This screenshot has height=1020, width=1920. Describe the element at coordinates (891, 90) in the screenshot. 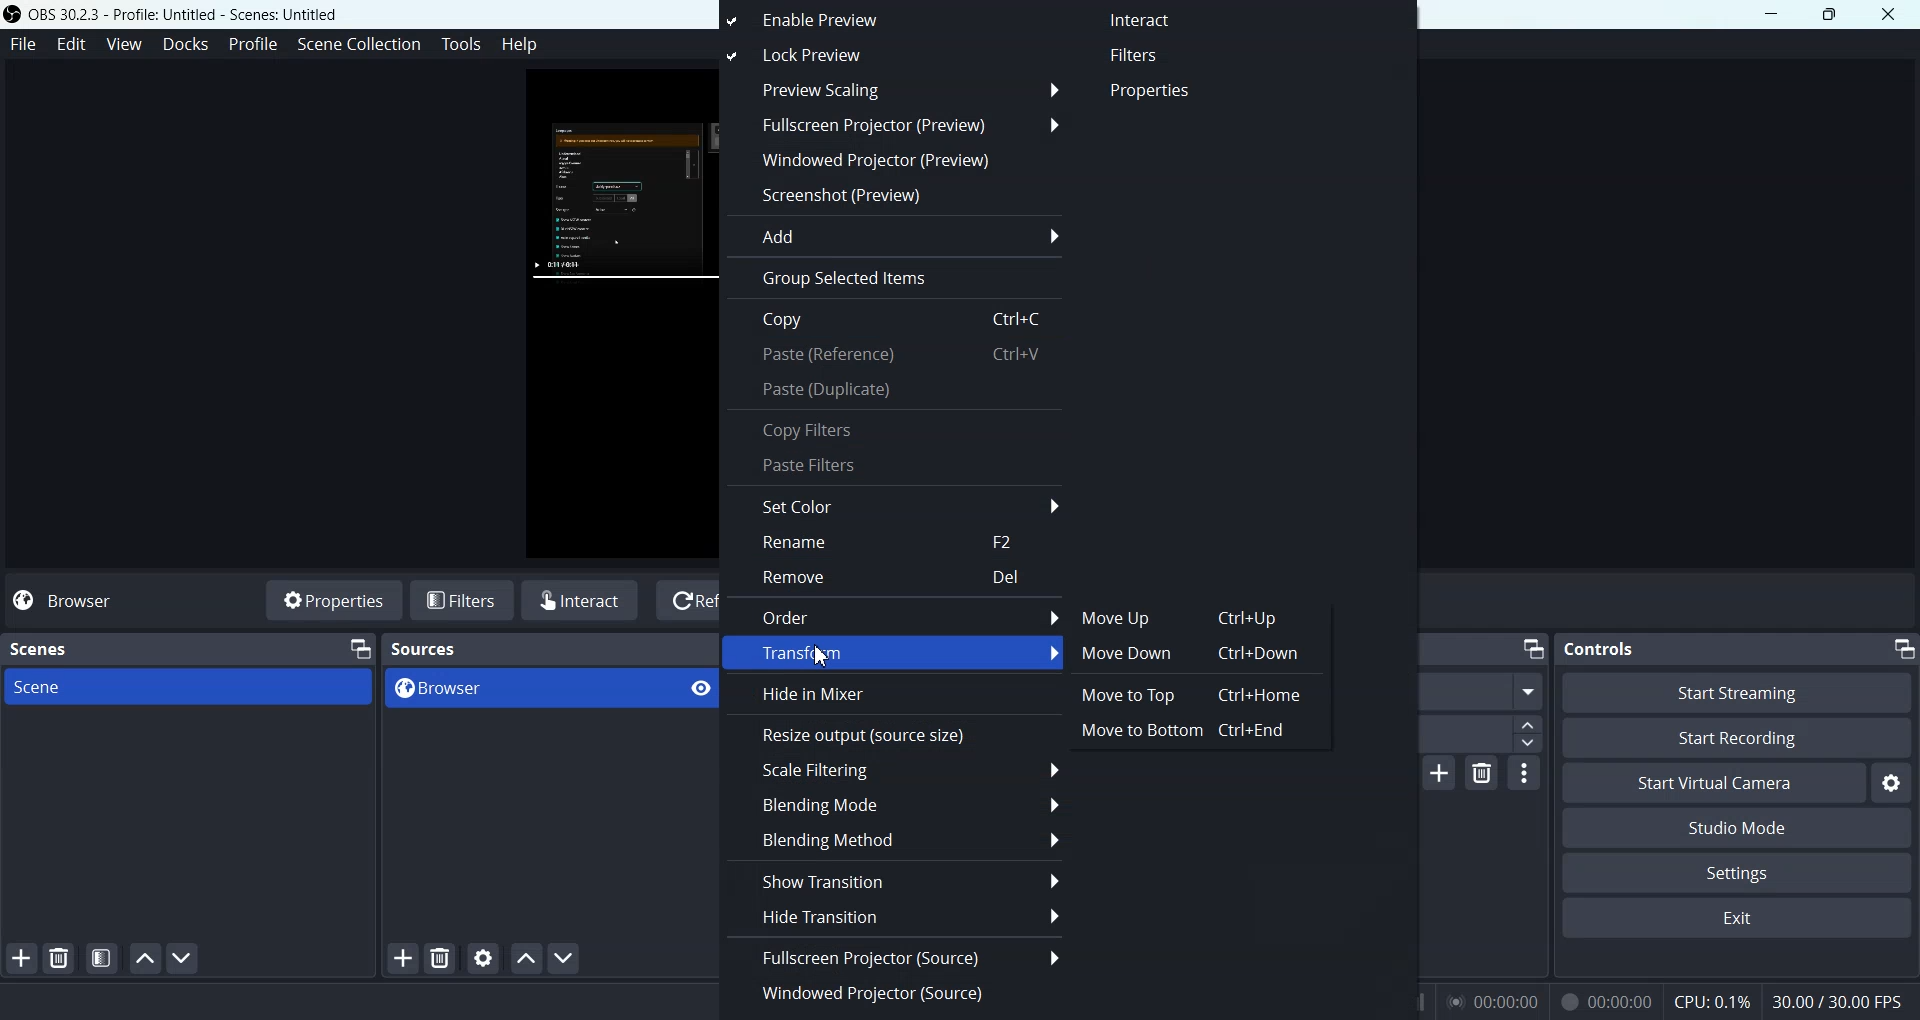

I see `Preview Scaling` at that location.